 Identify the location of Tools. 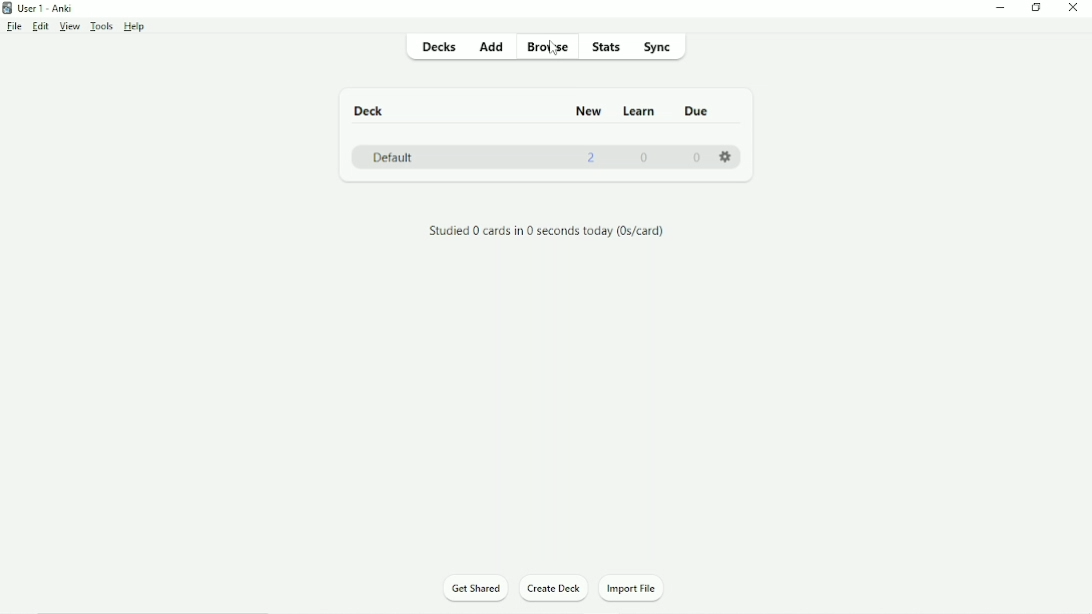
(103, 27).